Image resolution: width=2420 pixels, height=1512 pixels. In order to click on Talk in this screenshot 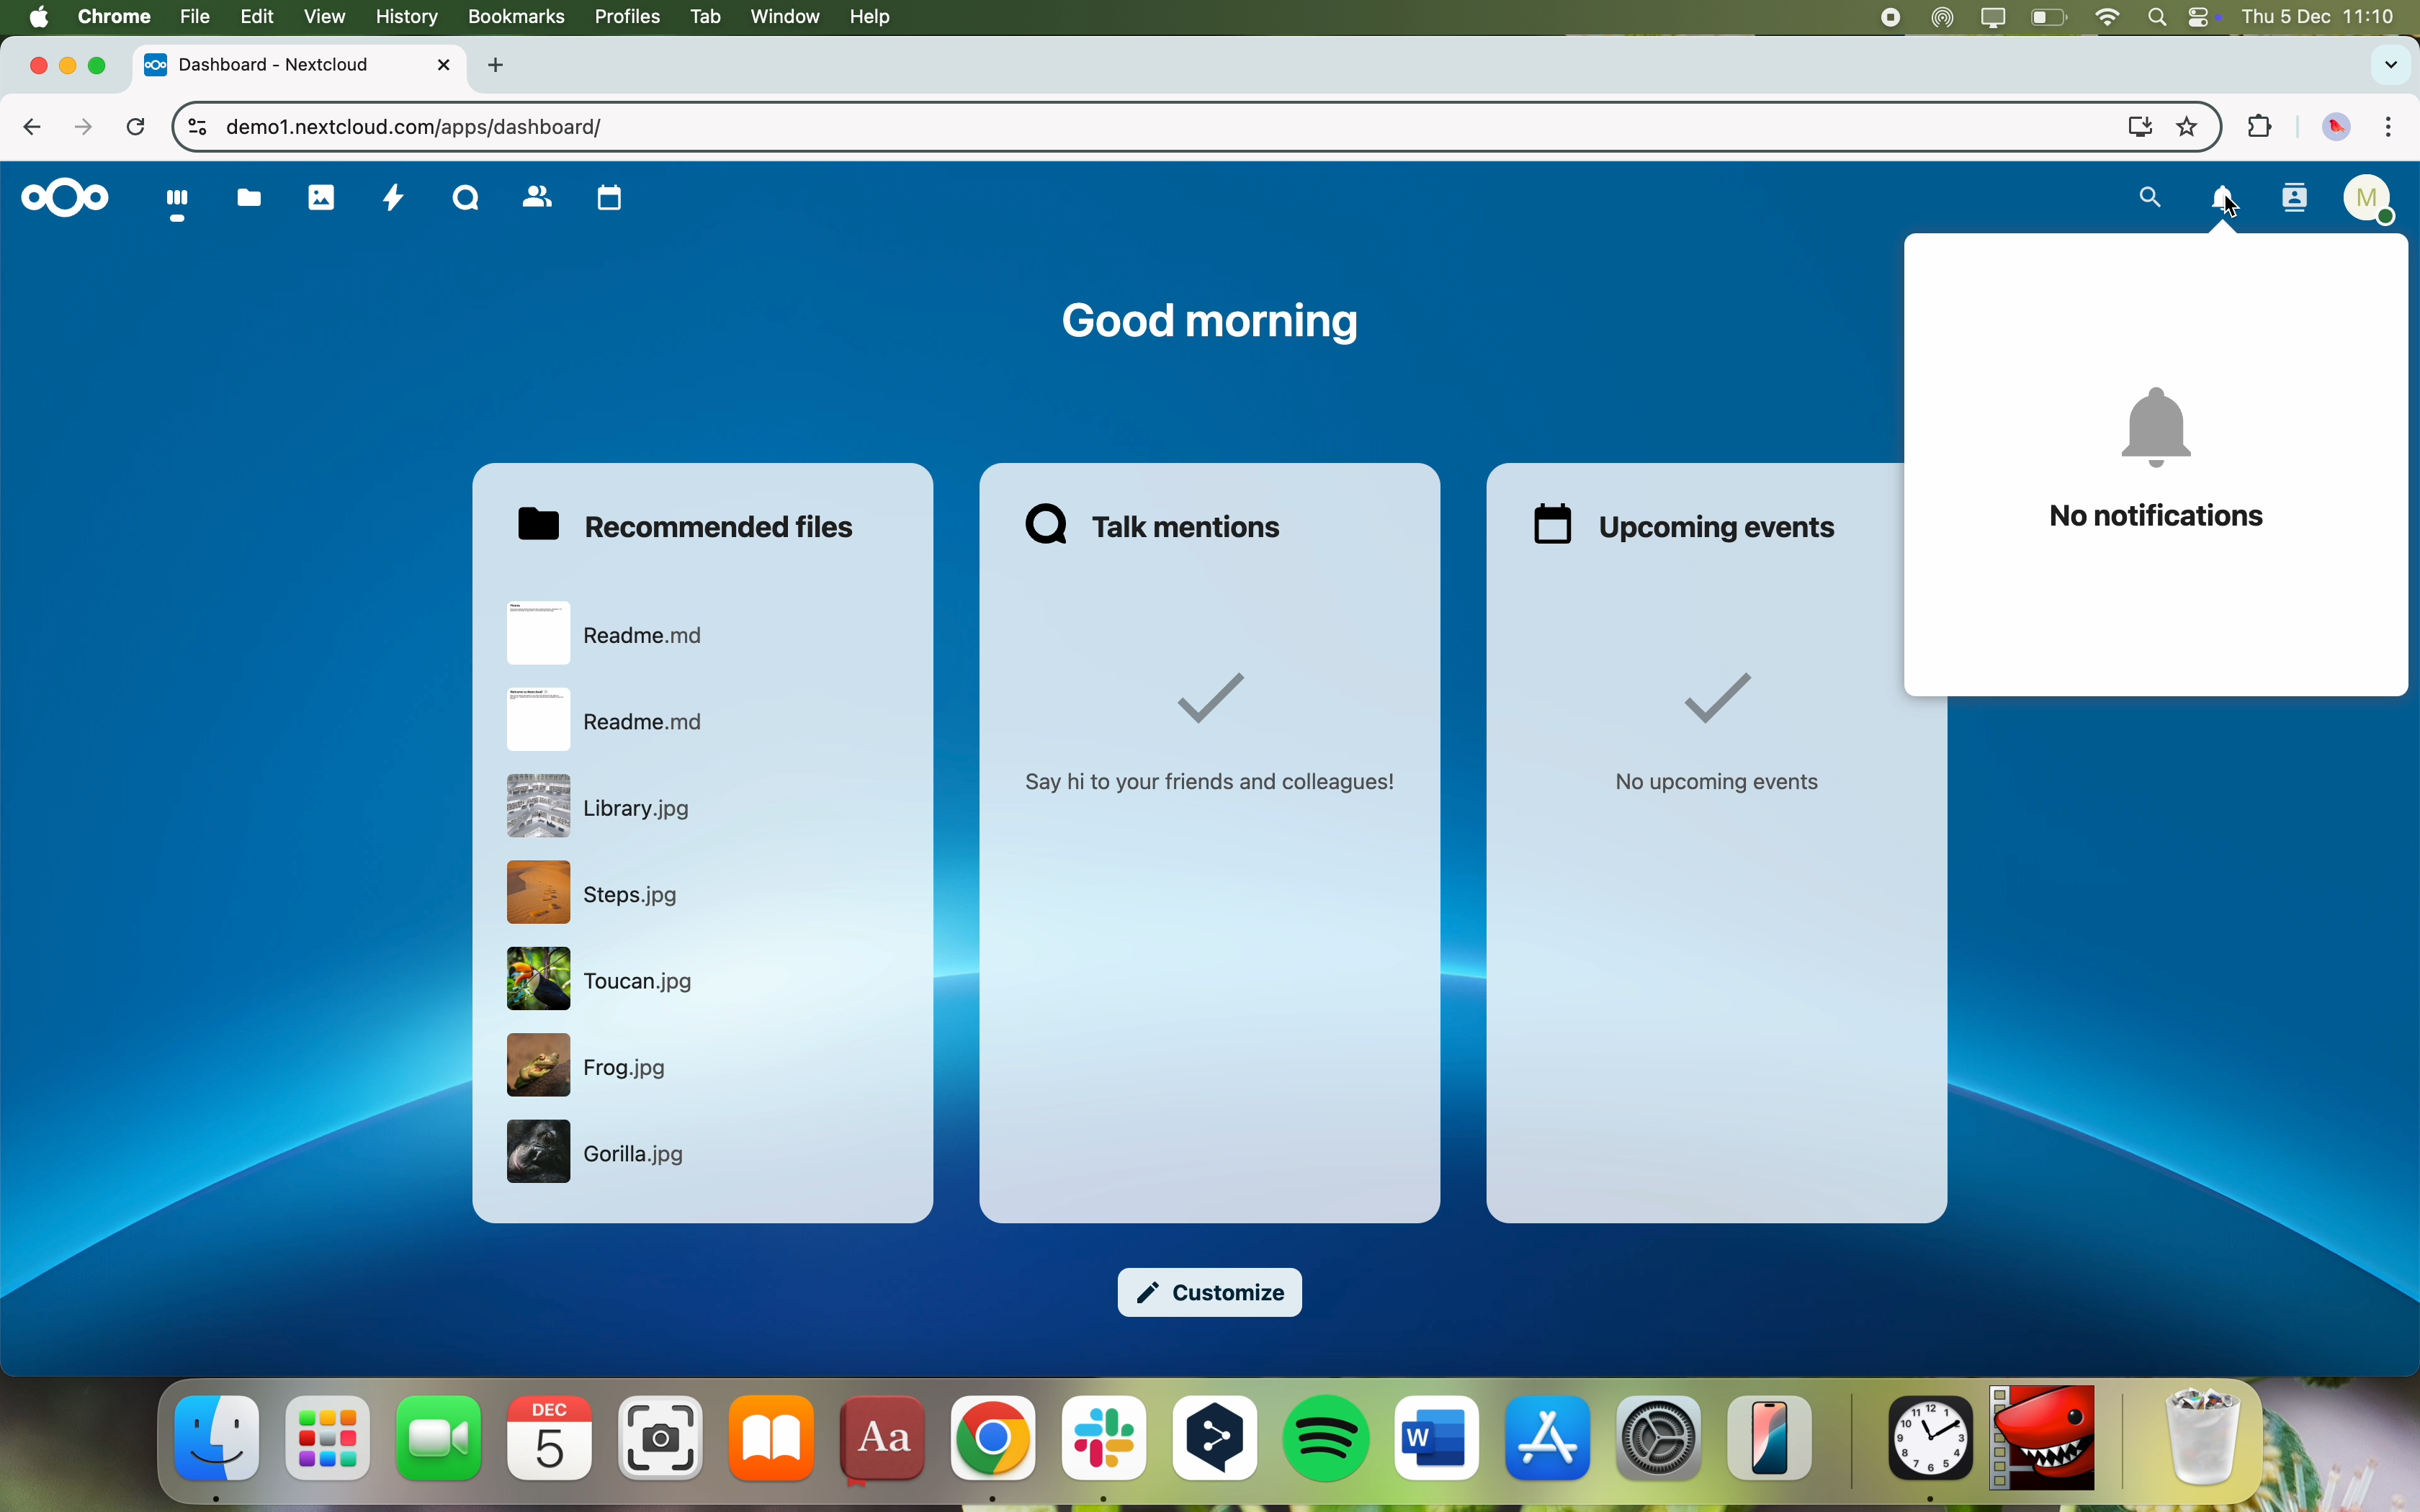, I will do `click(467, 196)`.